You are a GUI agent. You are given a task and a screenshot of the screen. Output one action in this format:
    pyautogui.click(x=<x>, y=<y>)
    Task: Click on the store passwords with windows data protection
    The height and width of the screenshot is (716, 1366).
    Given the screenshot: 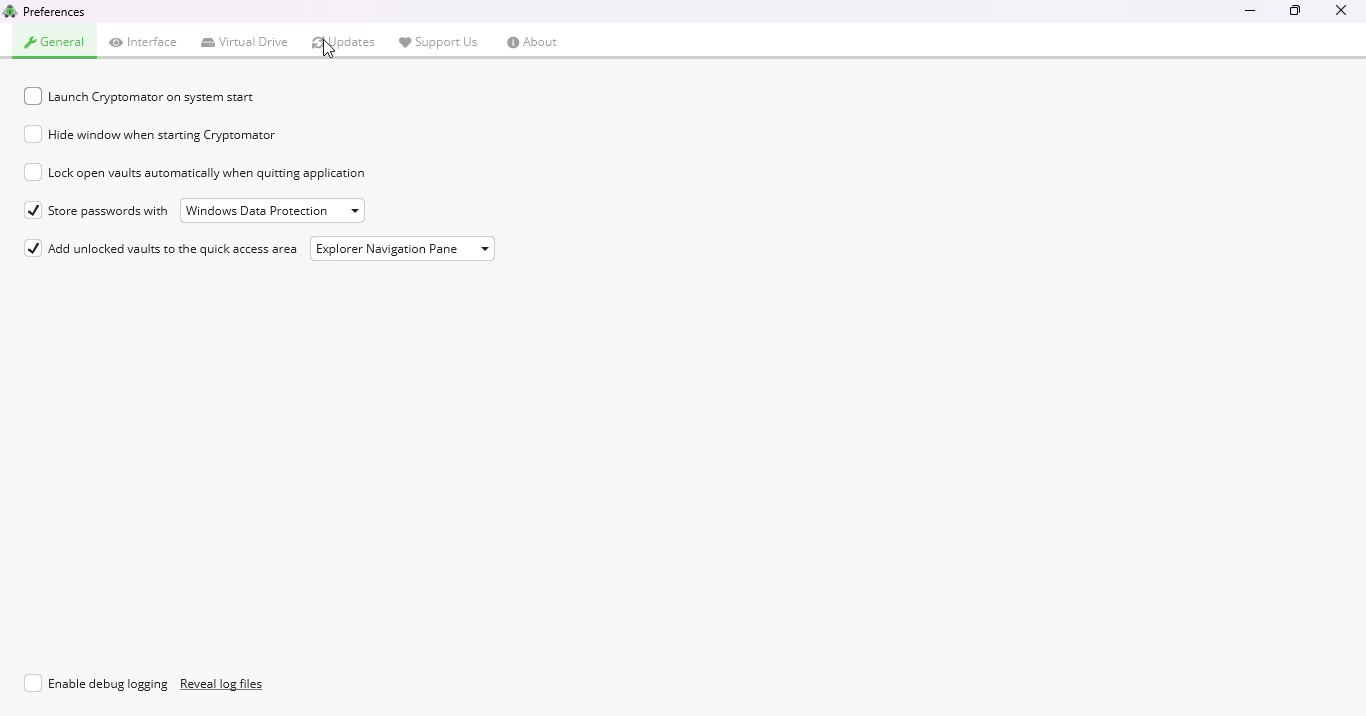 What is the action you would take?
    pyautogui.click(x=94, y=209)
    